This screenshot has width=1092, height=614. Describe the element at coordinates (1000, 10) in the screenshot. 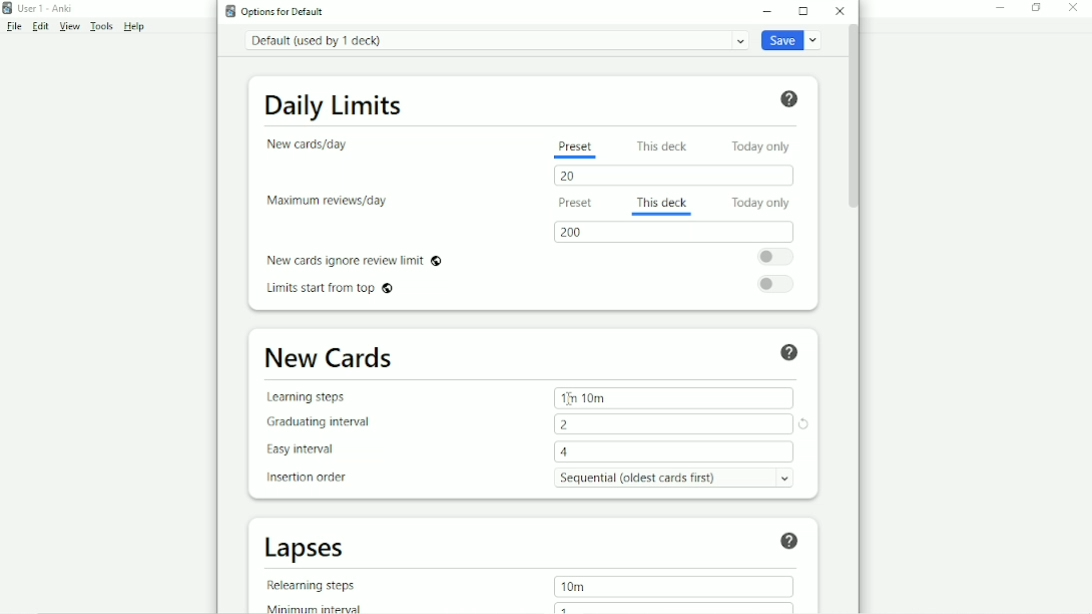

I see `Minimize` at that location.